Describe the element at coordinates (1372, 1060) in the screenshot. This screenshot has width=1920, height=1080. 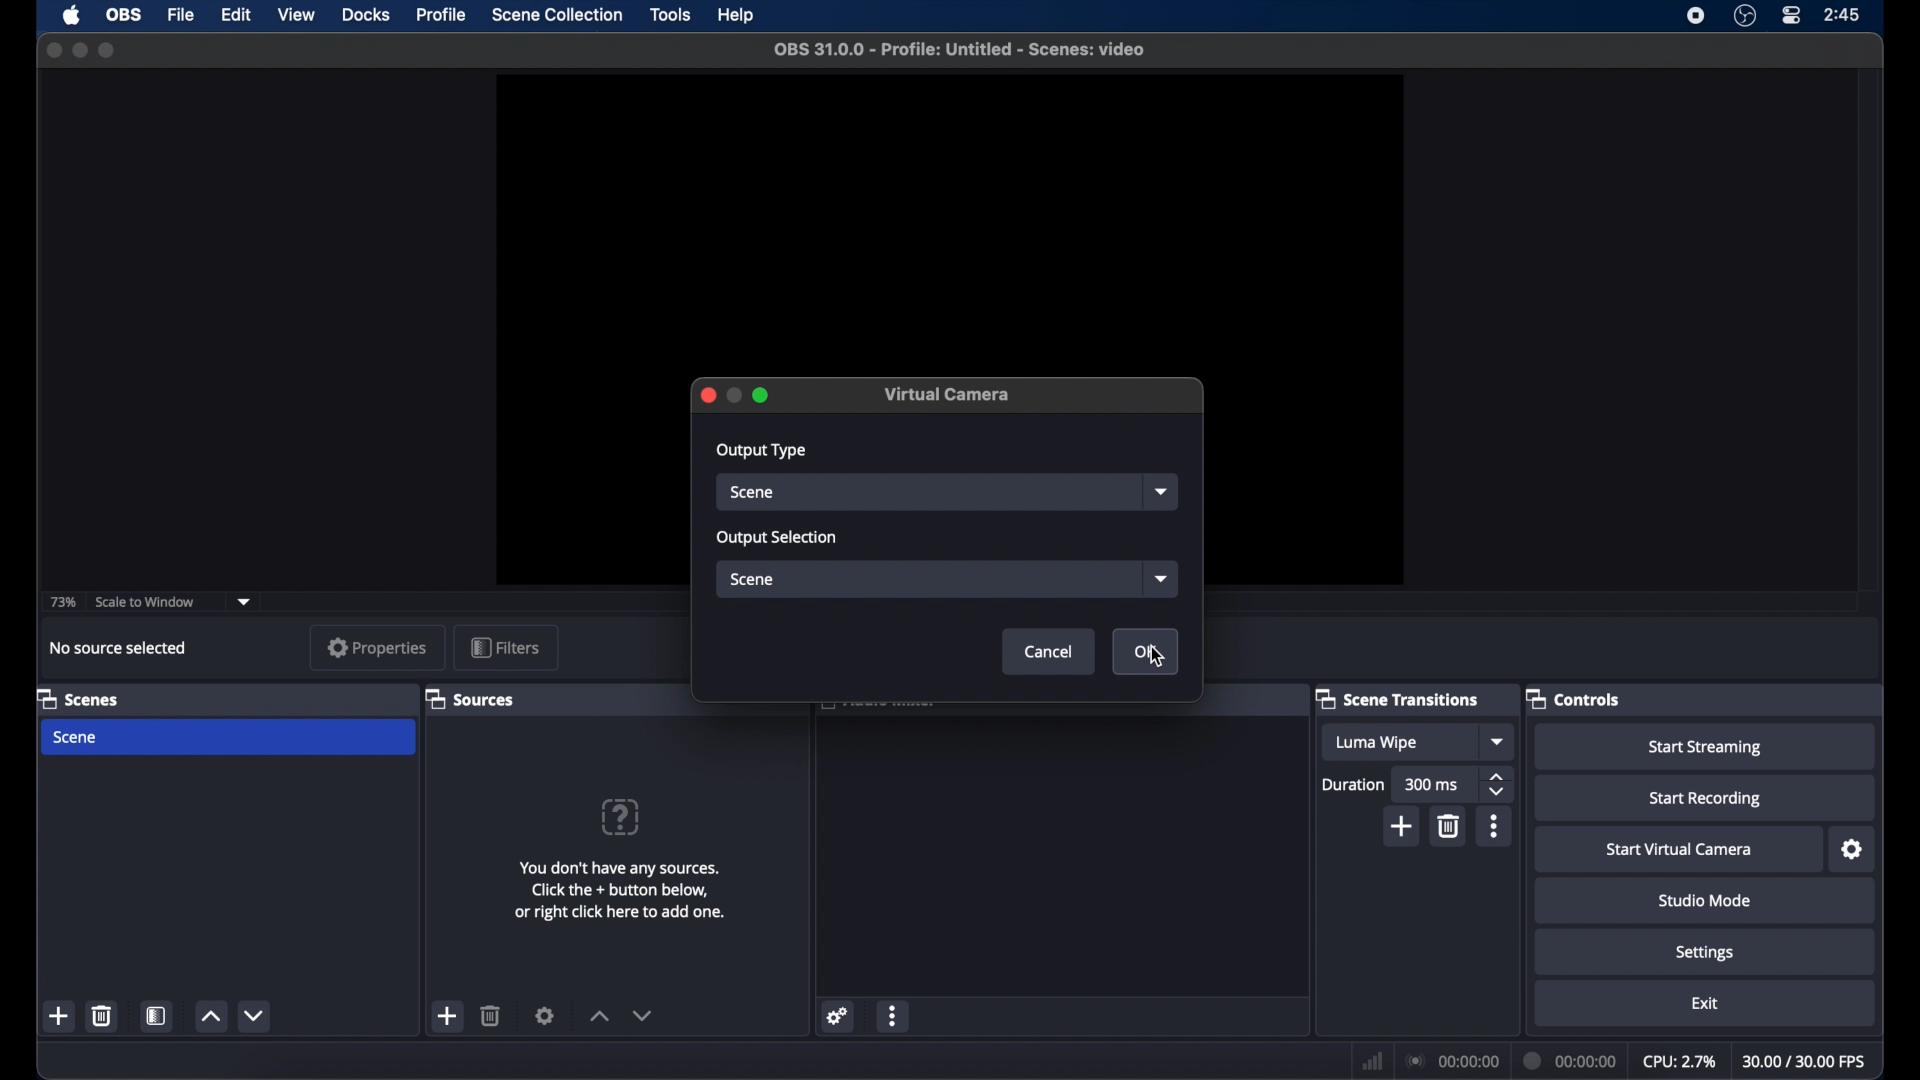
I see `netwrok` at that location.